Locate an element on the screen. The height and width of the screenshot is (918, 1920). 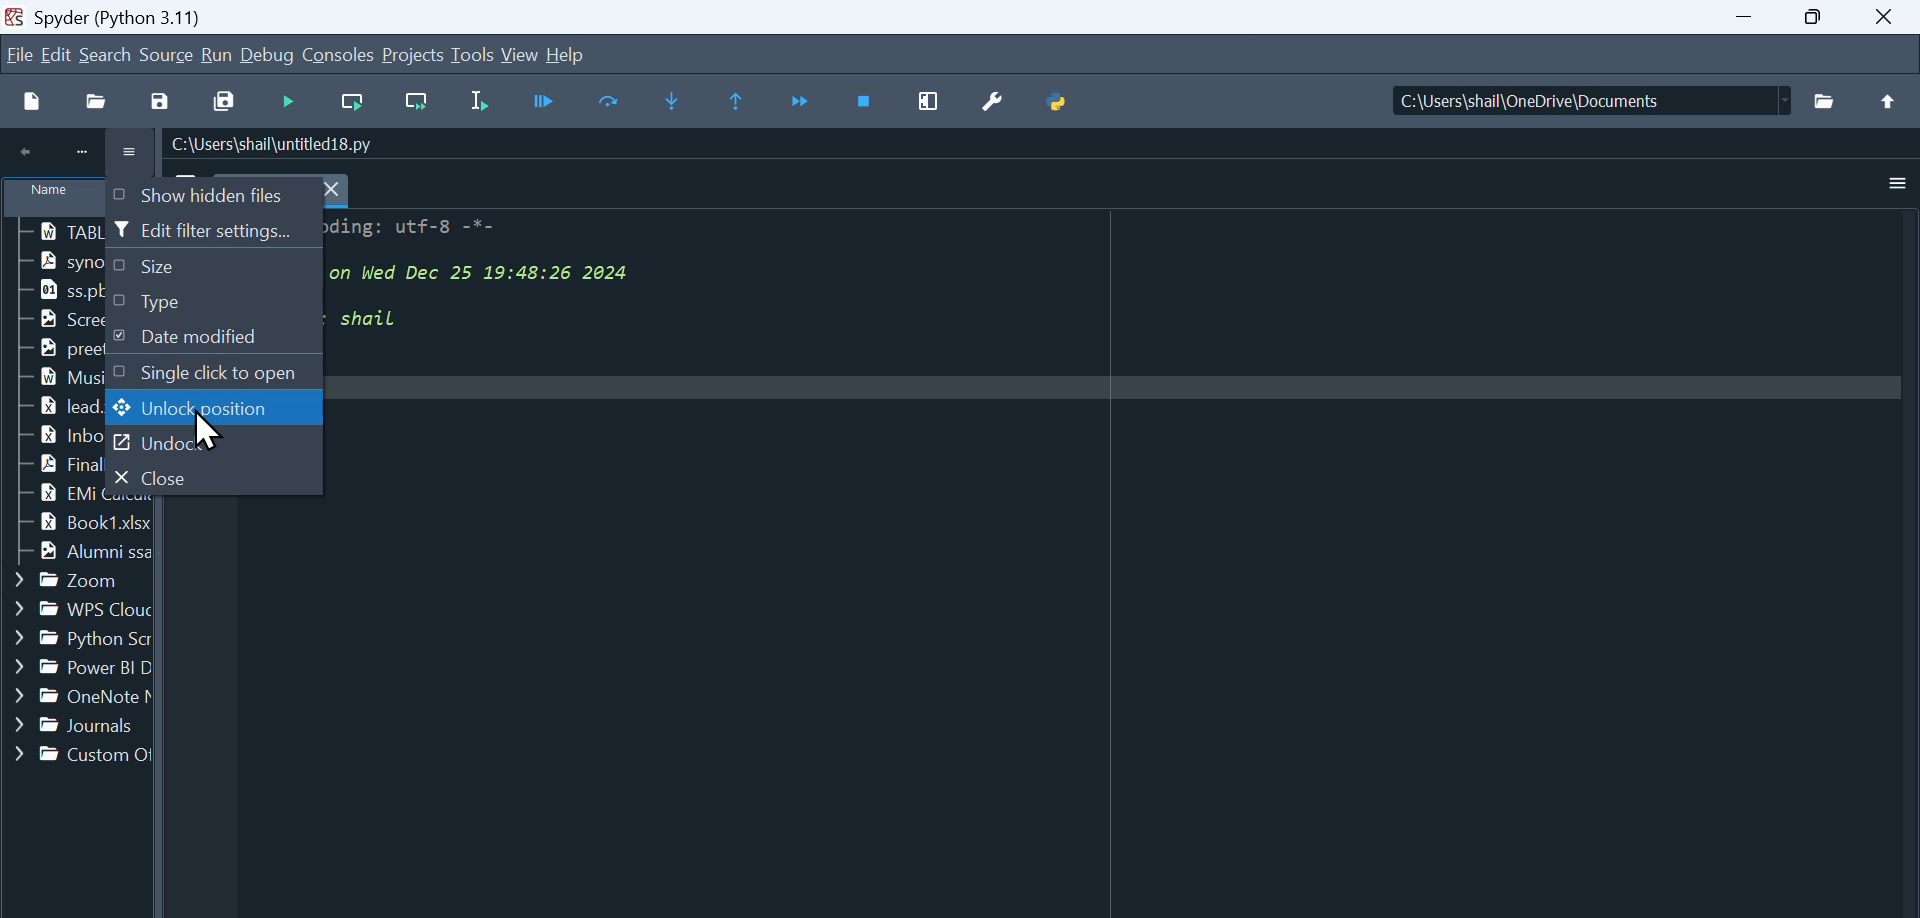
show hidden files is located at coordinates (212, 195).